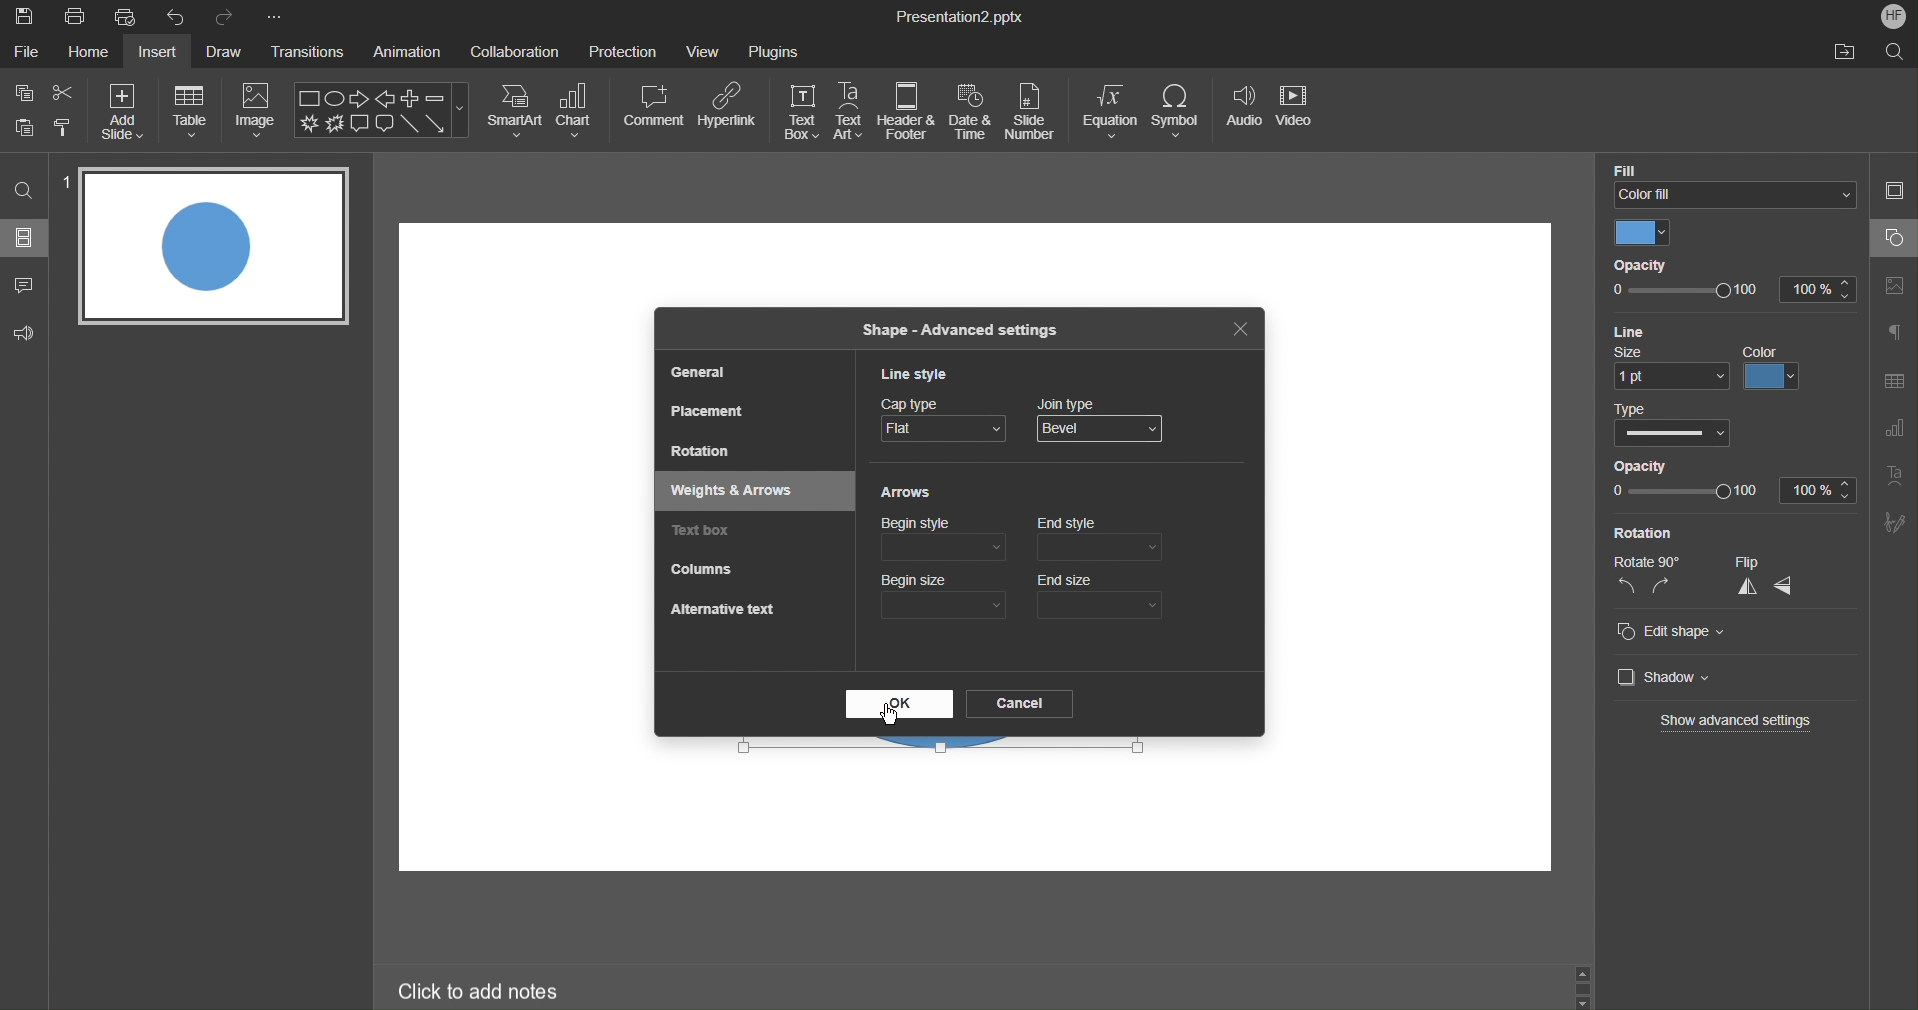  I want to click on Header & Footer, so click(907, 112).